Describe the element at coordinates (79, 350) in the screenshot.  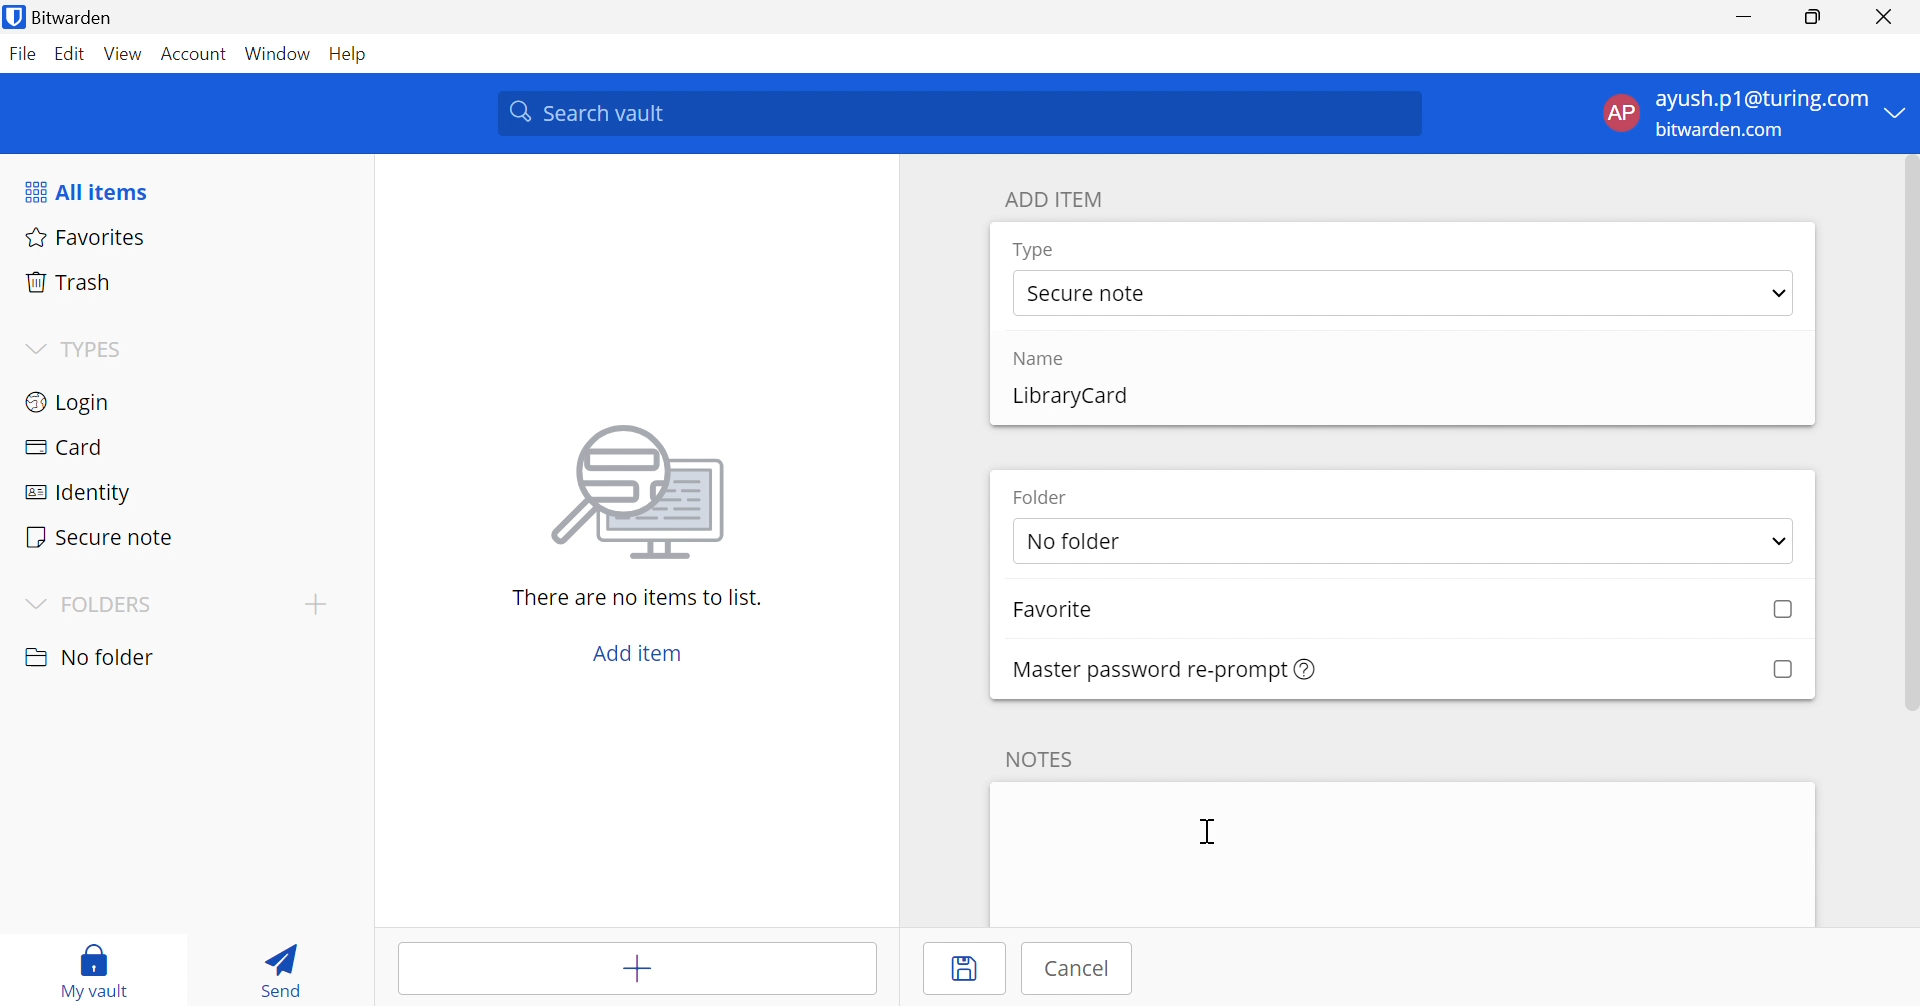
I see `TYPES` at that location.